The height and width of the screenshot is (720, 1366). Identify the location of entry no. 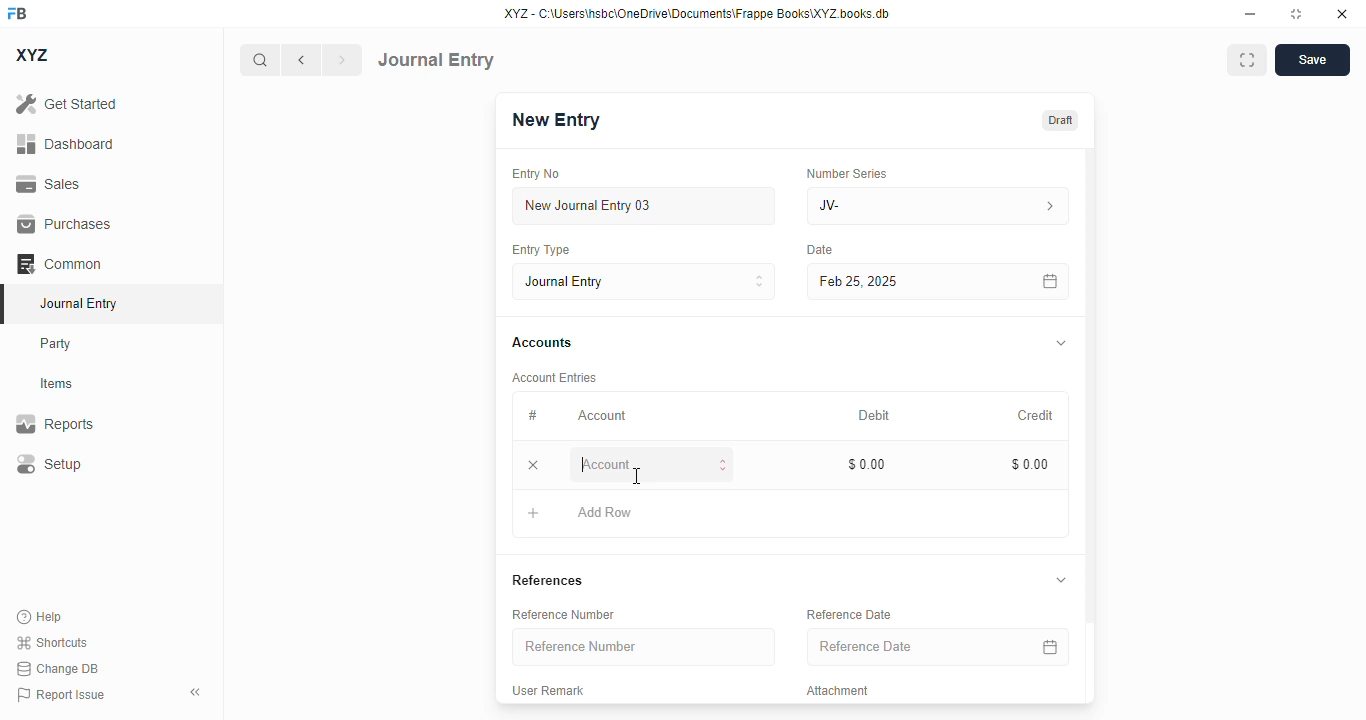
(536, 174).